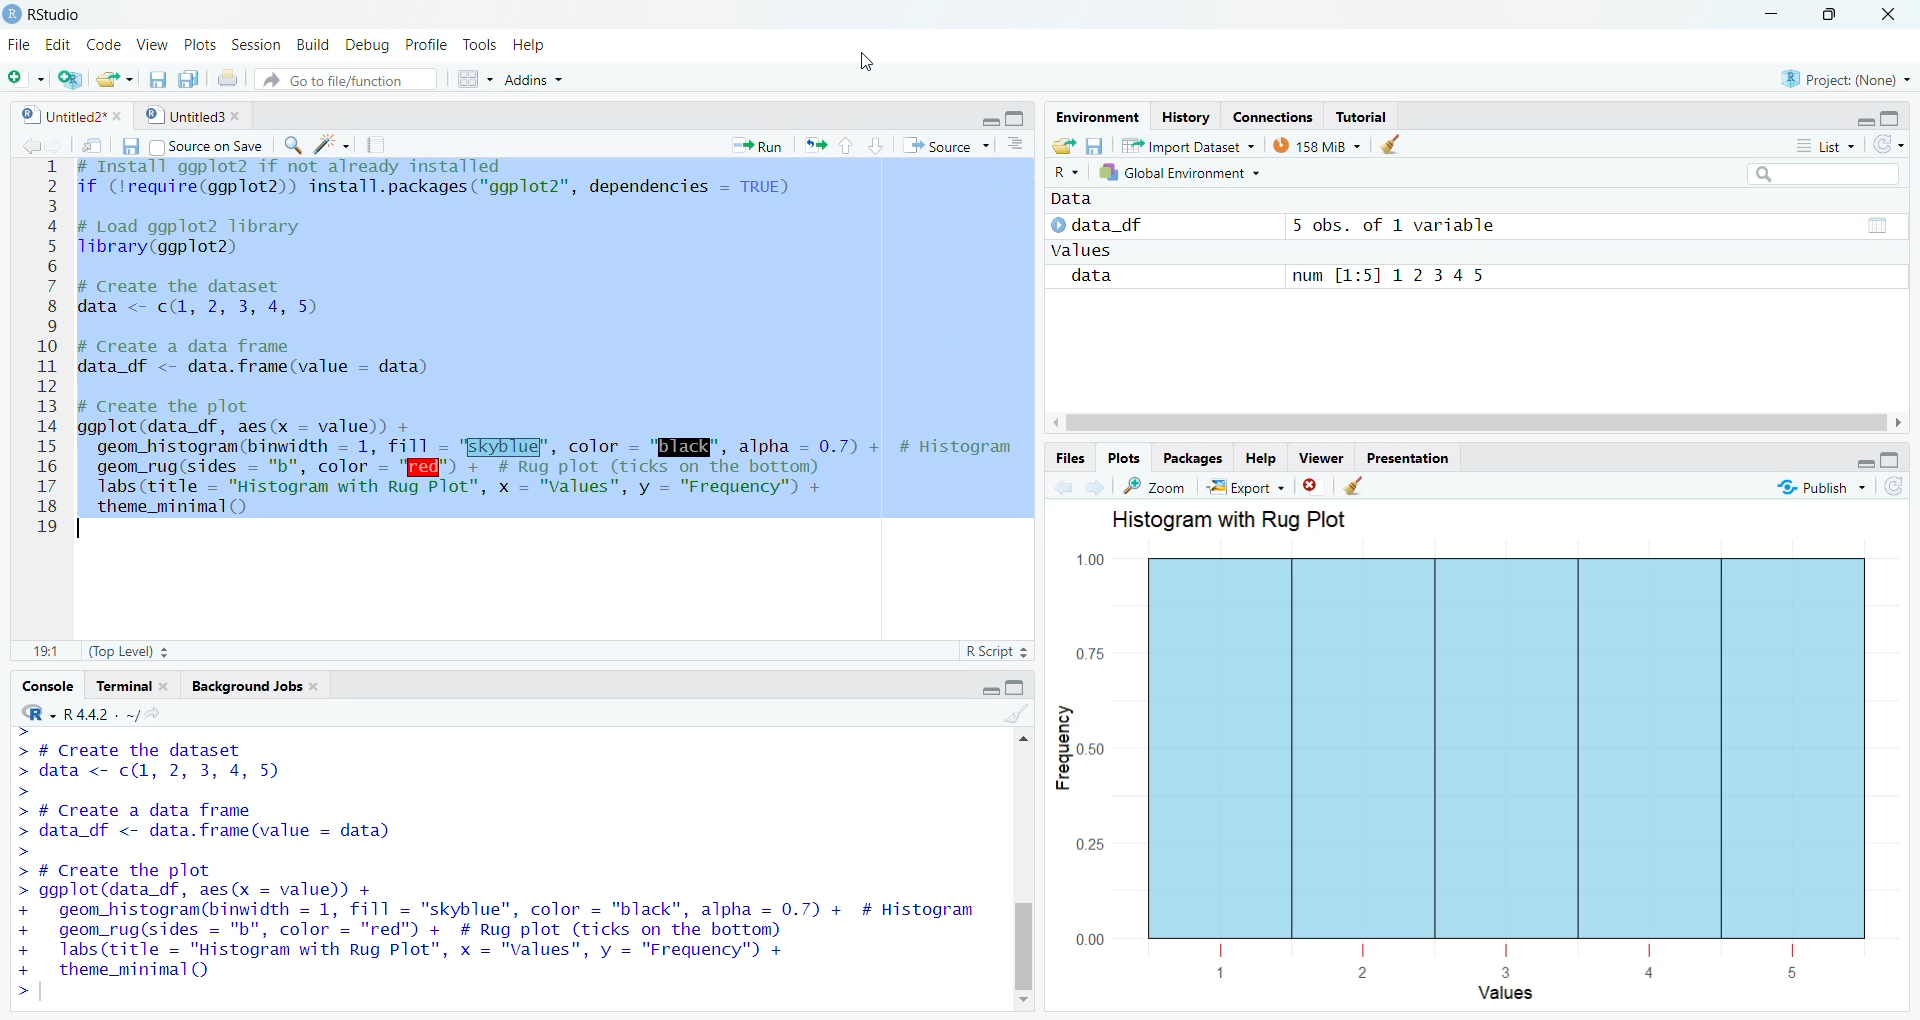  Describe the element at coordinates (1475, 752) in the screenshot. I see `Histogram with Rug Flot
1.00
0.75
-
>
]
3 0.50
3
3
0.25
000 [ i | | [
1 2 3 4 5
Values` at that location.